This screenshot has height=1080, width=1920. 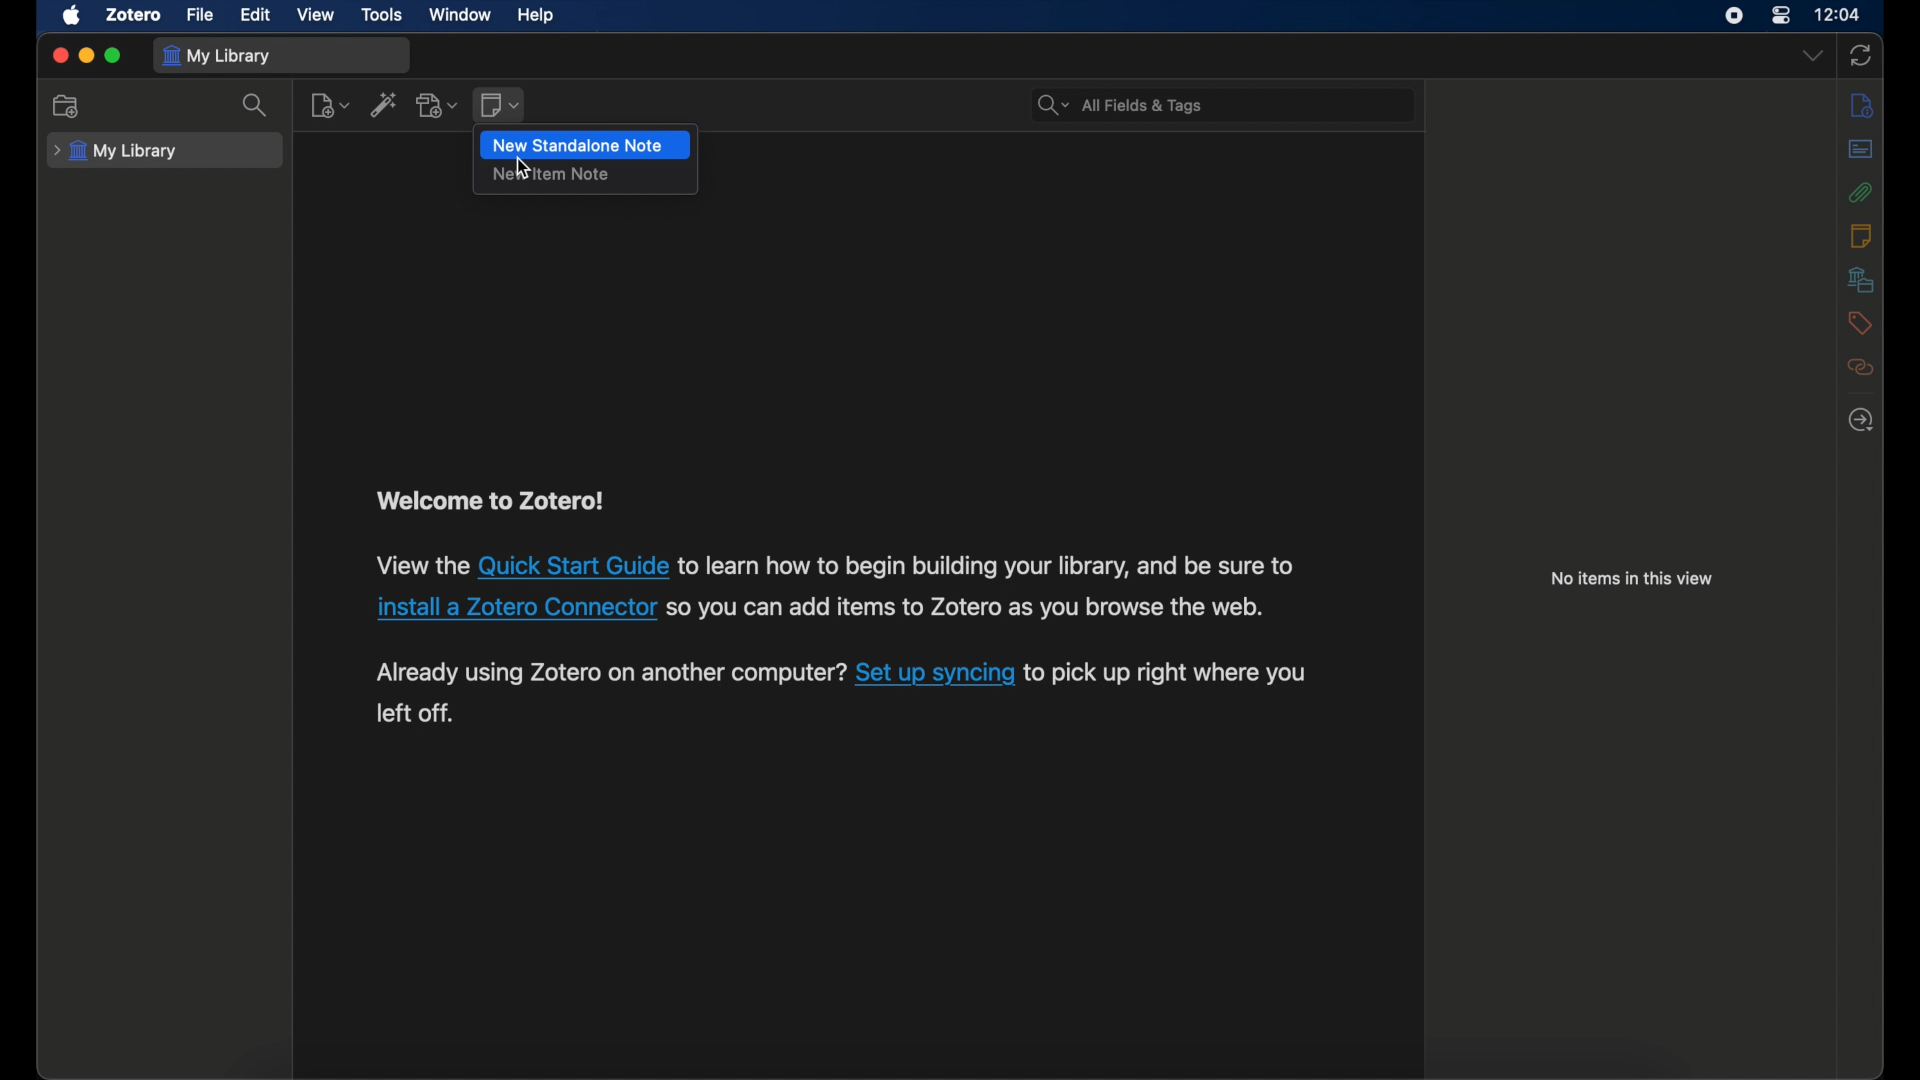 I want to click on tools, so click(x=382, y=14).